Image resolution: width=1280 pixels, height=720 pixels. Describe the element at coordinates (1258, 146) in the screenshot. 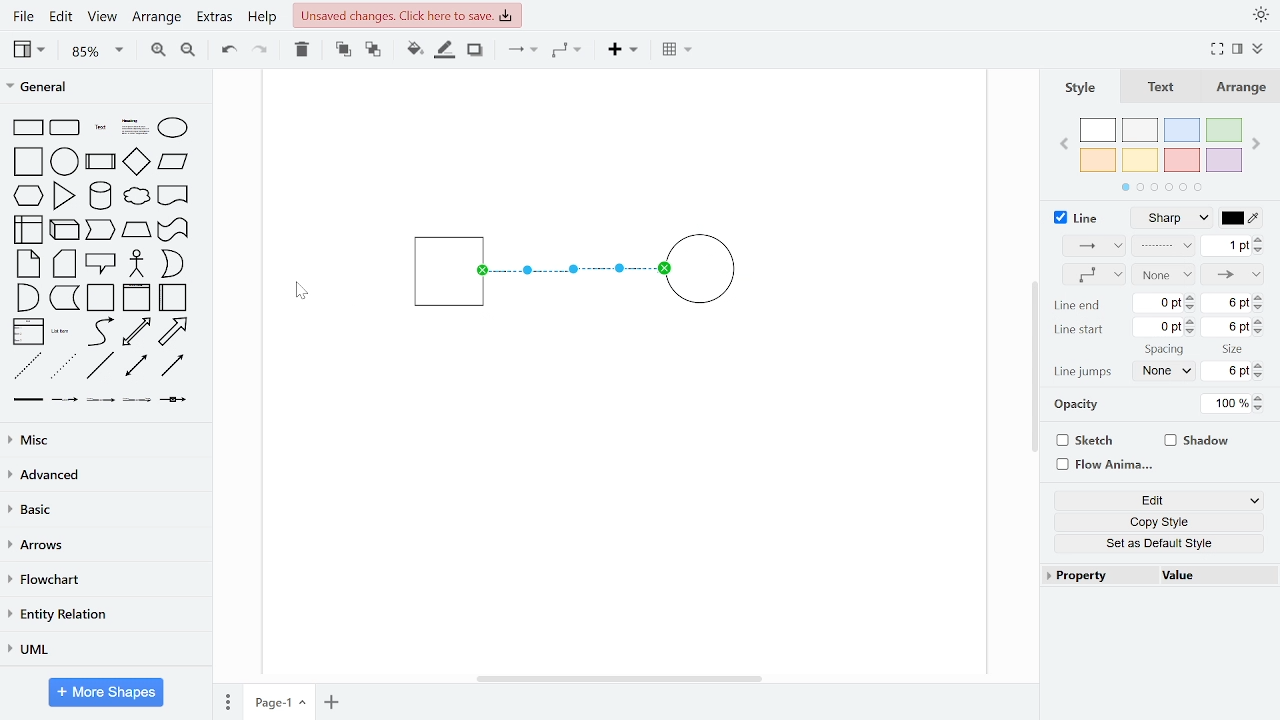

I see `next` at that location.